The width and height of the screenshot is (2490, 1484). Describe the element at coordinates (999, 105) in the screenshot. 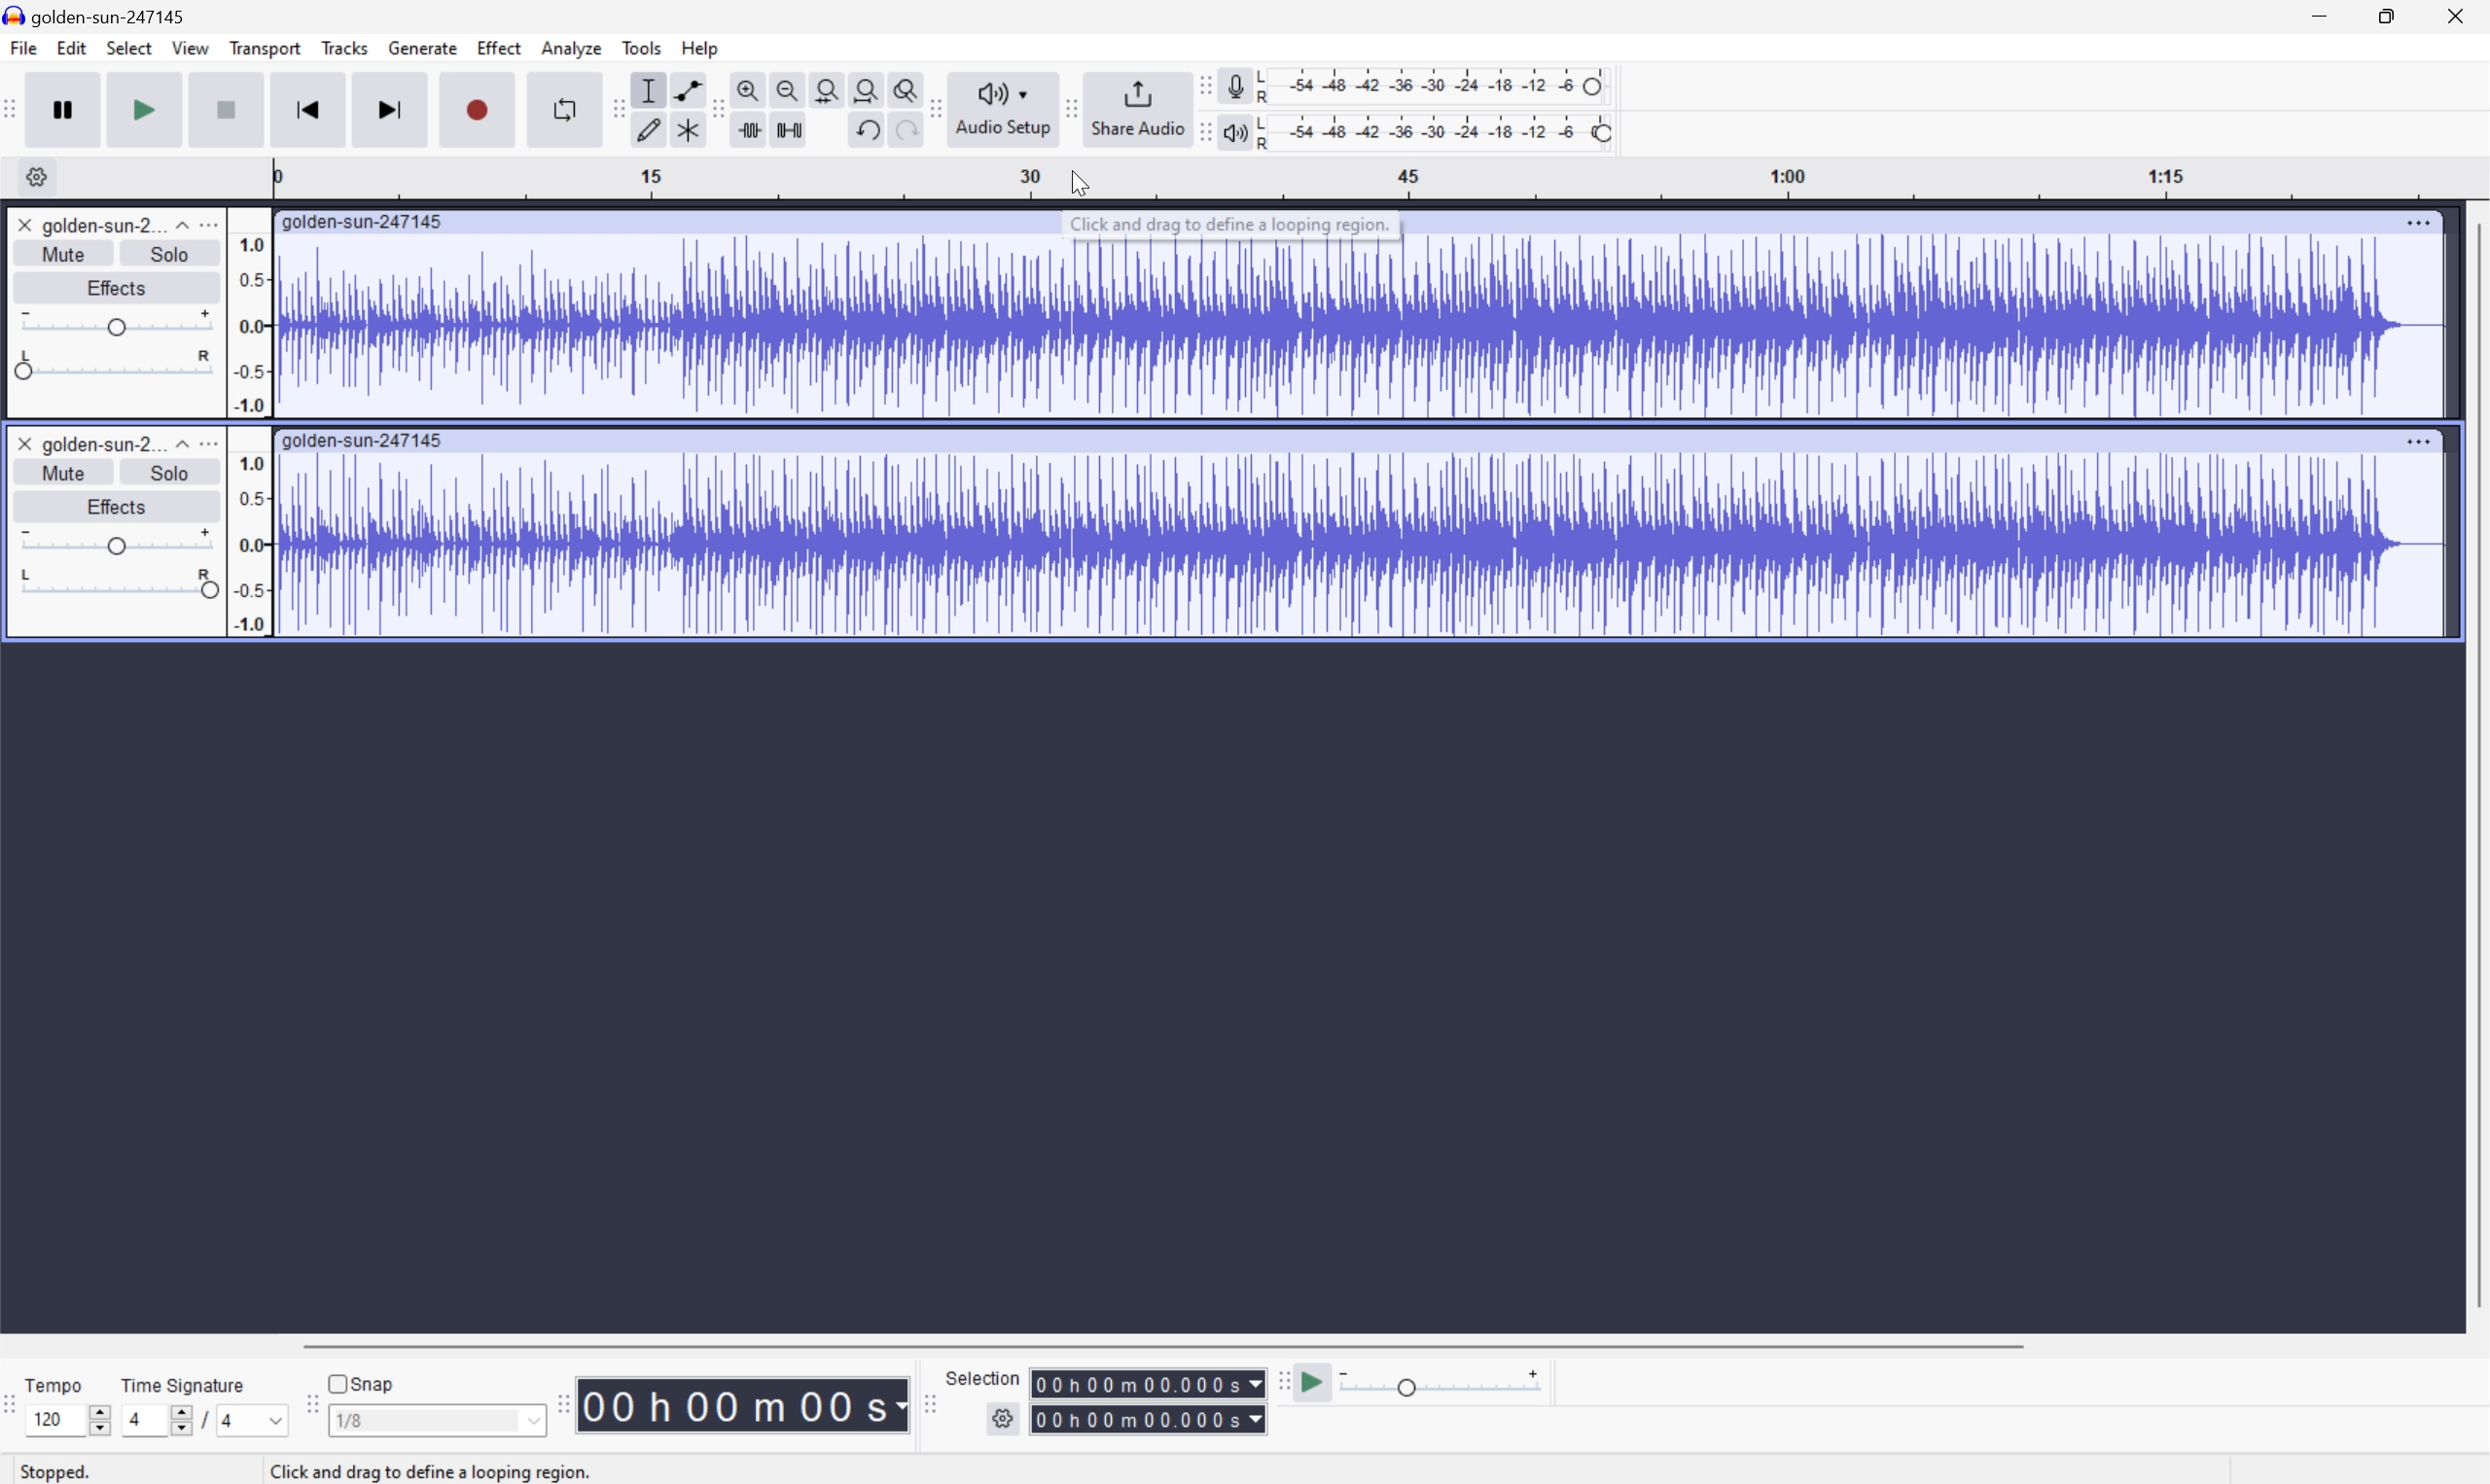

I see `Audacity audio setup toolbar` at that location.